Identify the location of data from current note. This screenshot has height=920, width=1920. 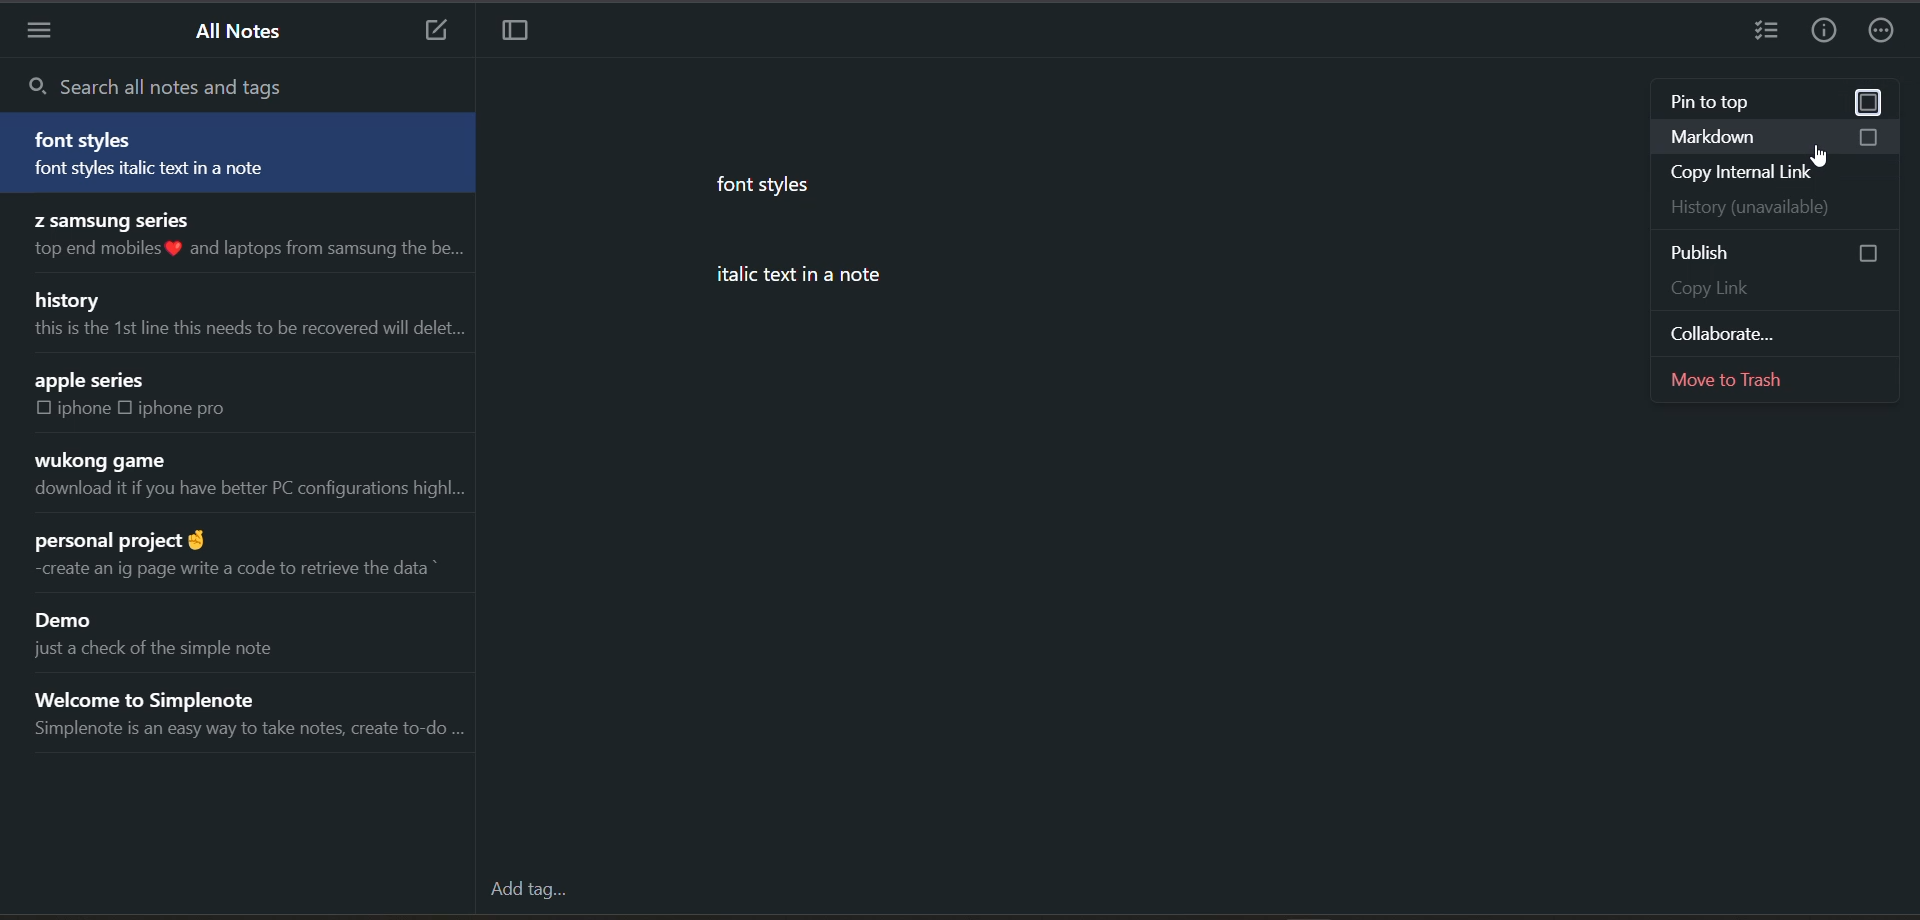
(881, 248).